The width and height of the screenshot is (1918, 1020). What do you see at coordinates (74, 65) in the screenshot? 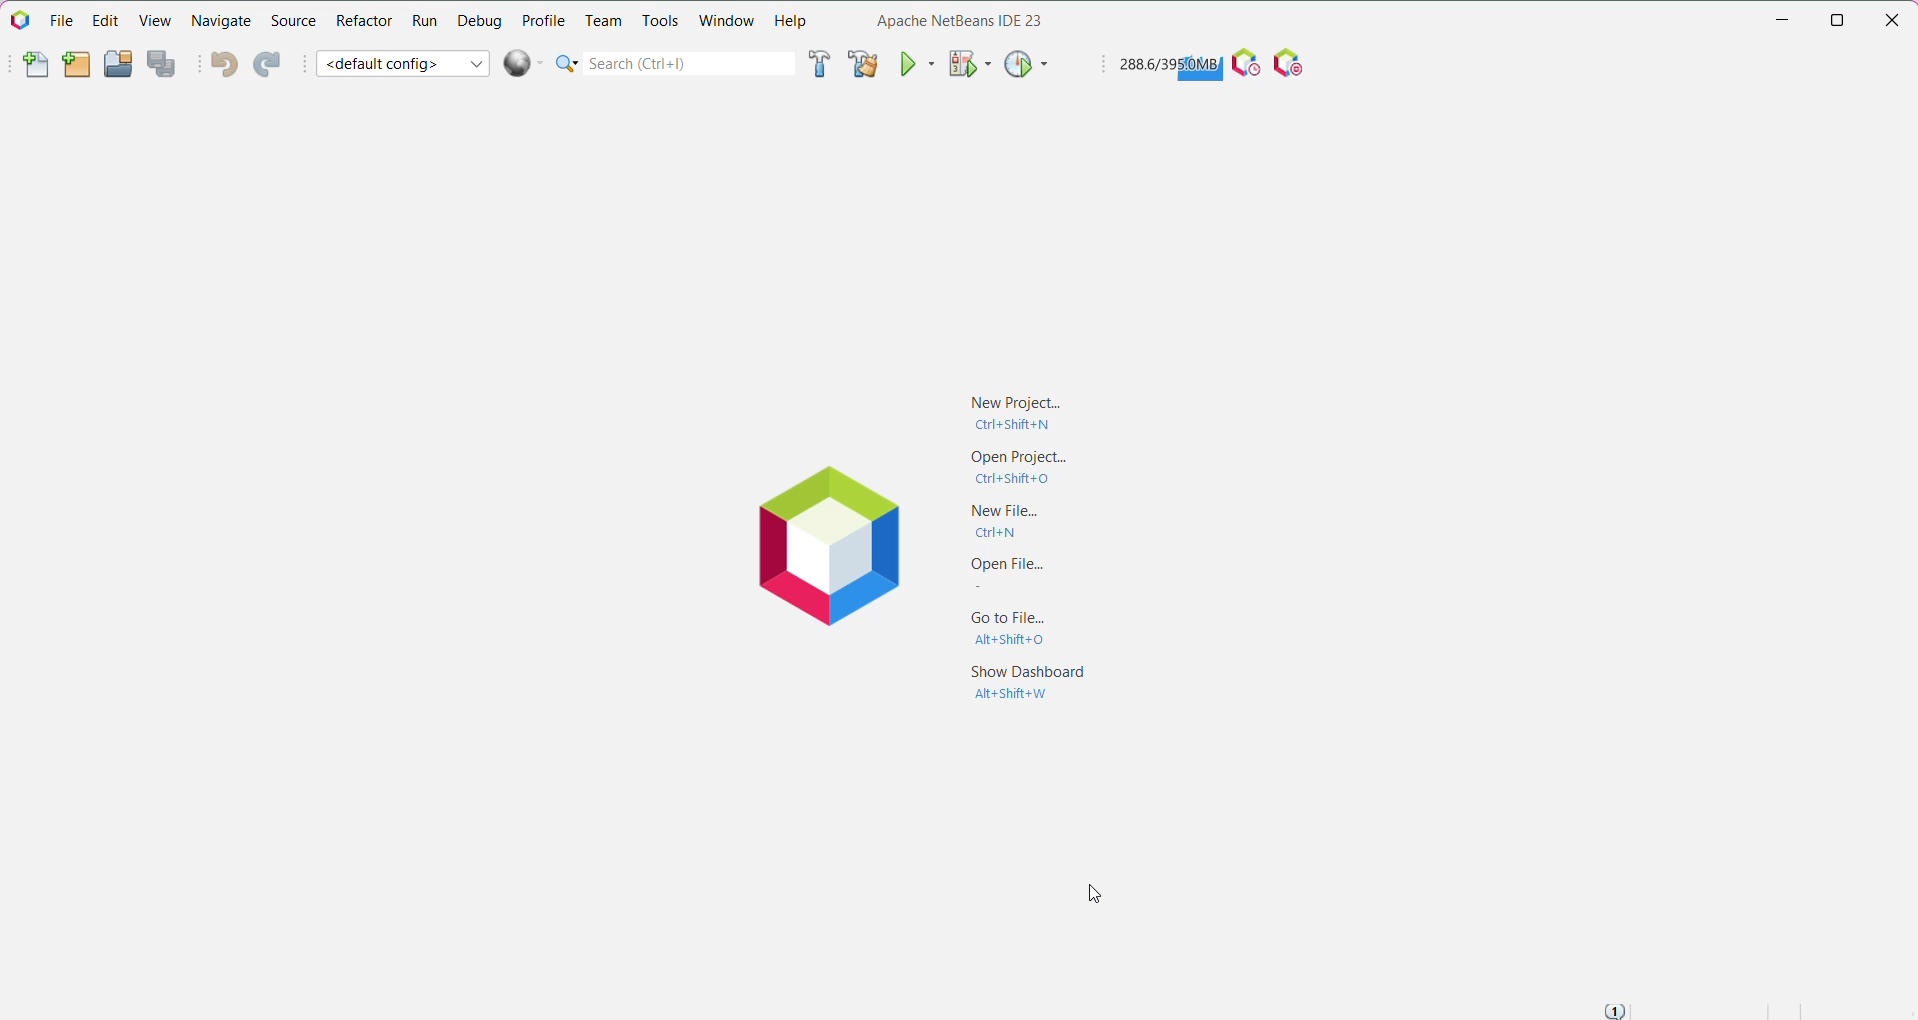
I see `New Project` at bounding box center [74, 65].